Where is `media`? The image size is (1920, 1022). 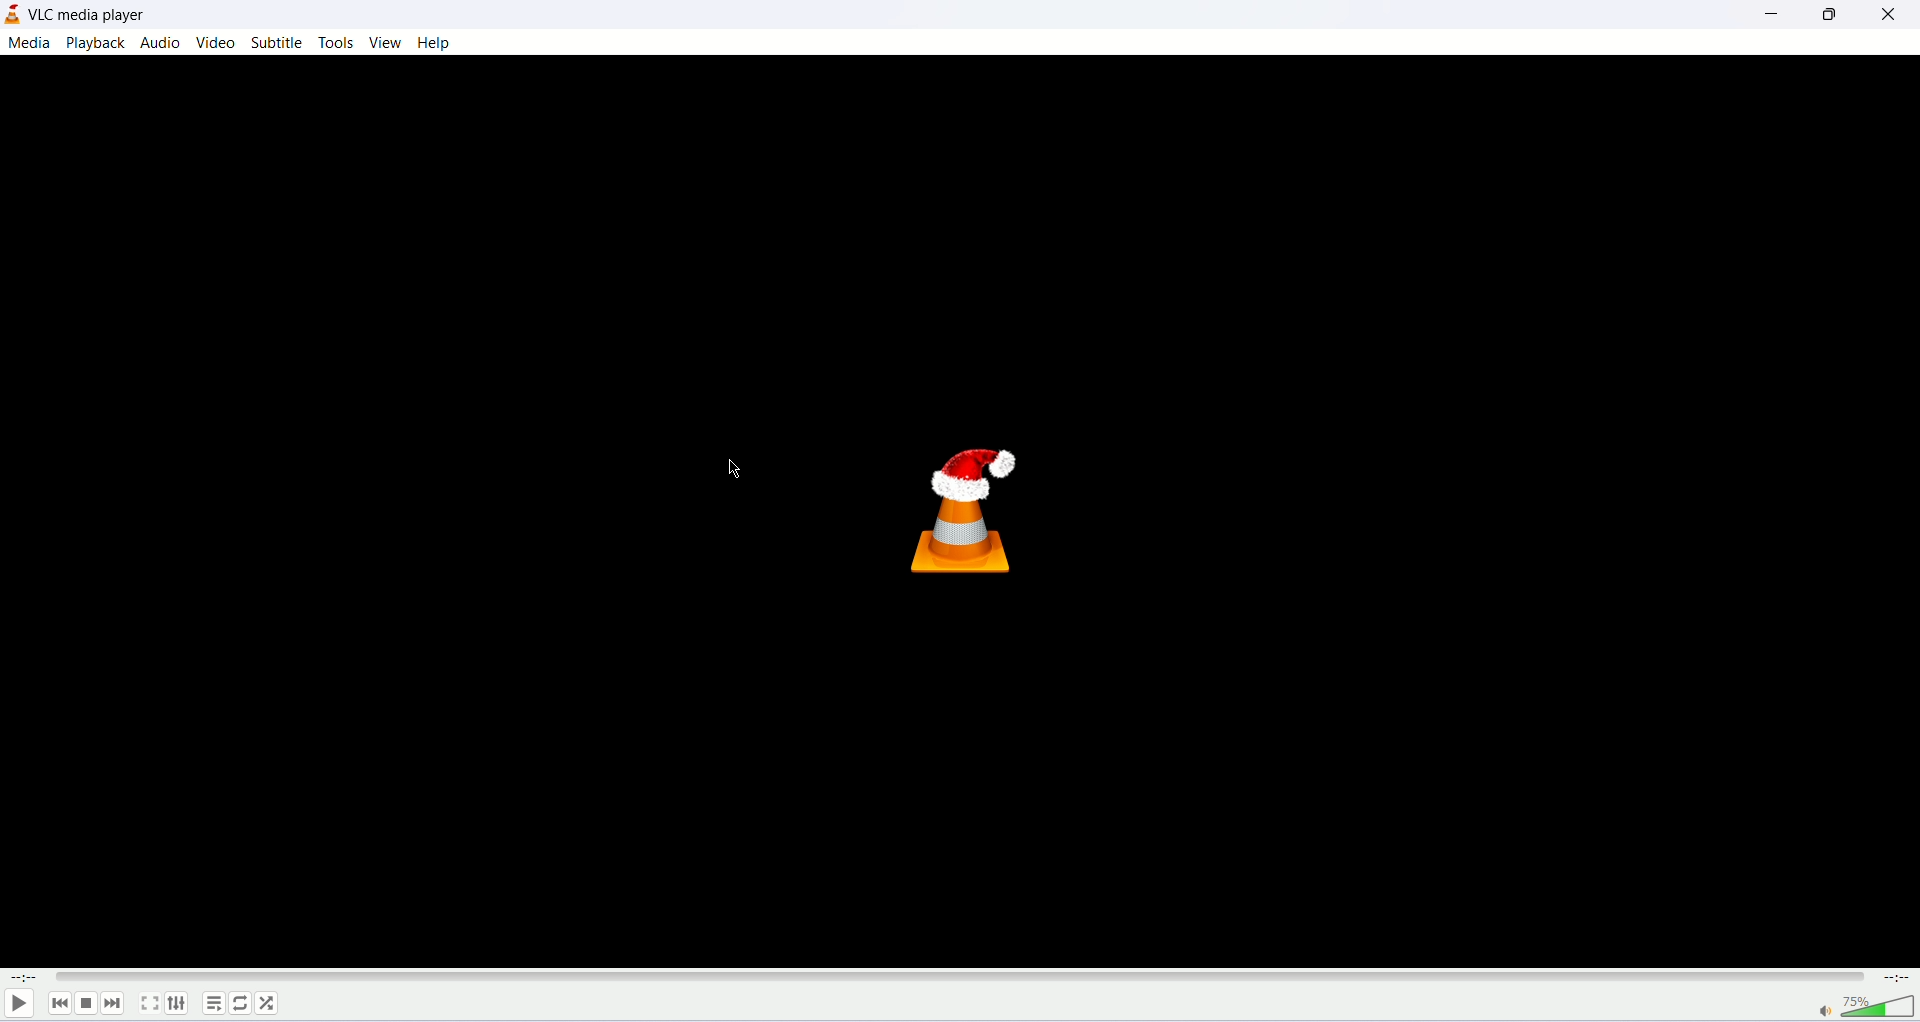
media is located at coordinates (29, 43).